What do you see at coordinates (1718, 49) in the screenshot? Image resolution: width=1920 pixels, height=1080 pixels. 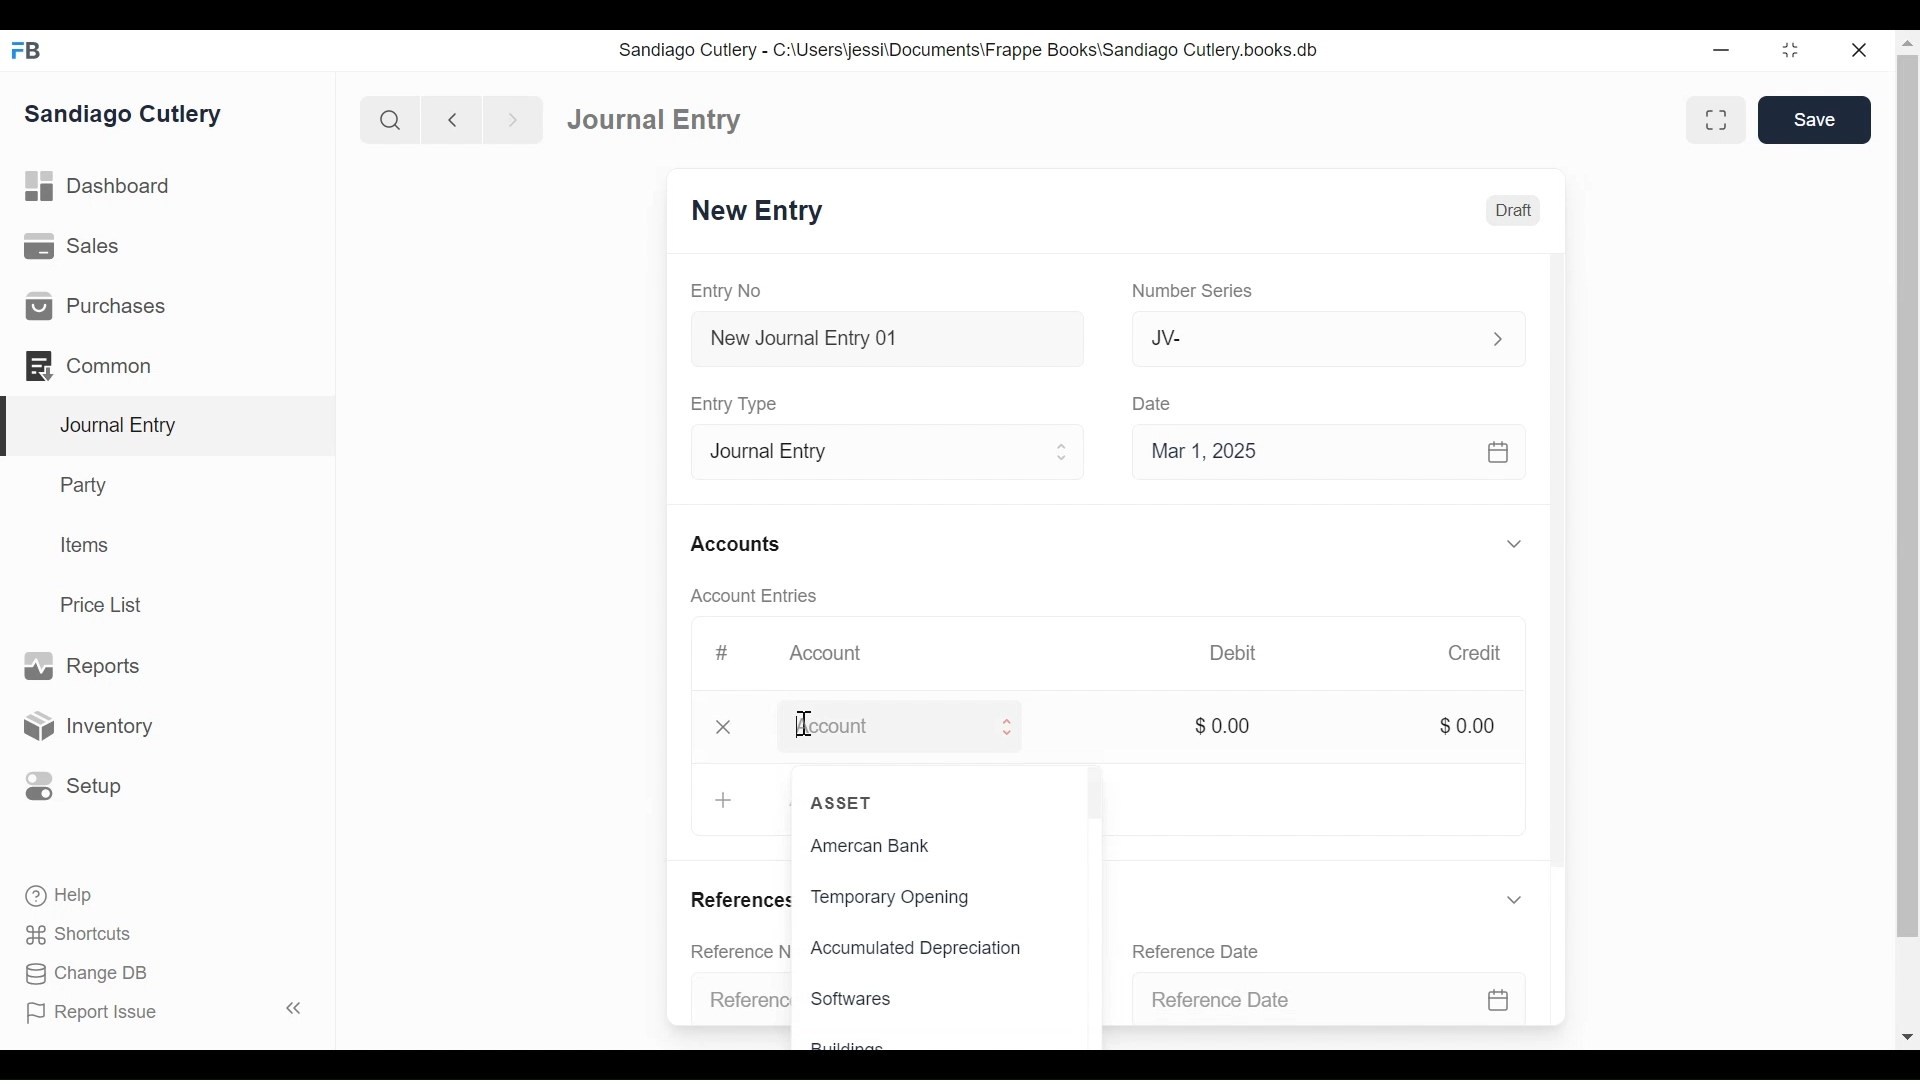 I see `minimize` at bounding box center [1718, 49].